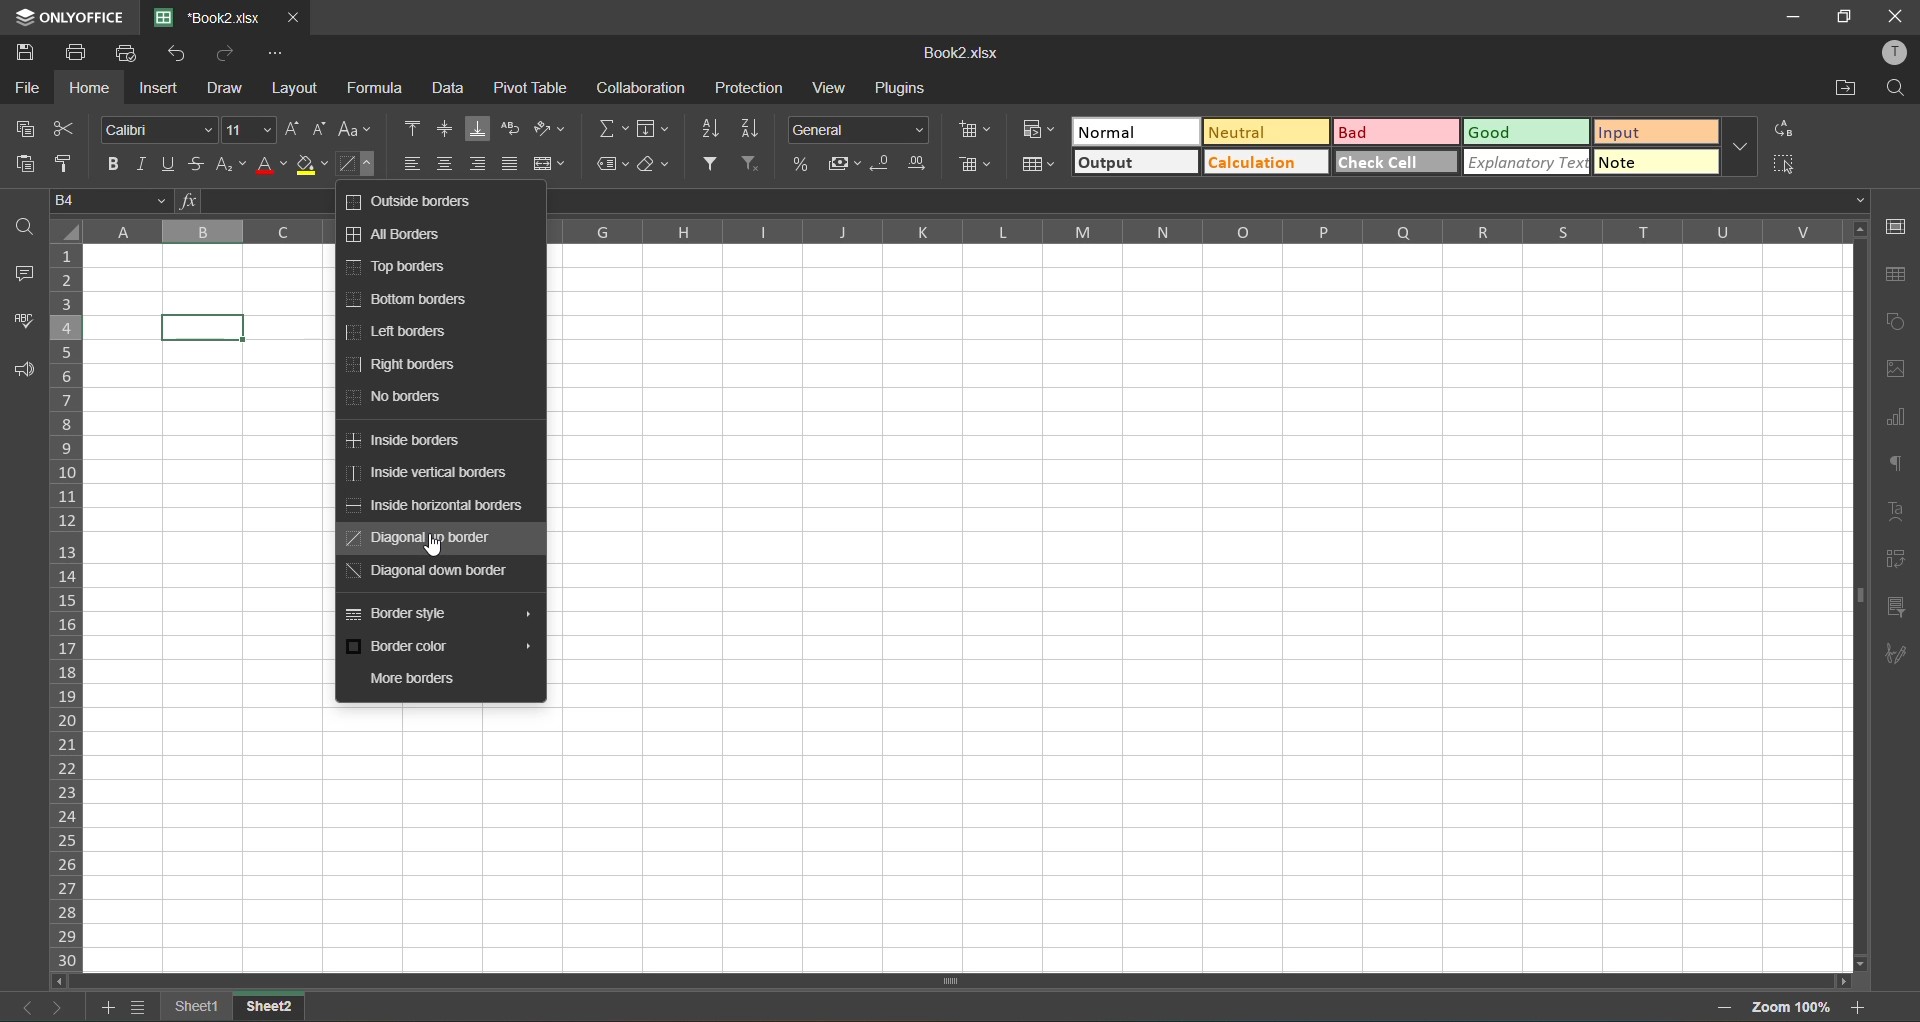  Describe the element at coordinates (1846, 19) in the screenshot. I see `MAXIMISE` at that location.